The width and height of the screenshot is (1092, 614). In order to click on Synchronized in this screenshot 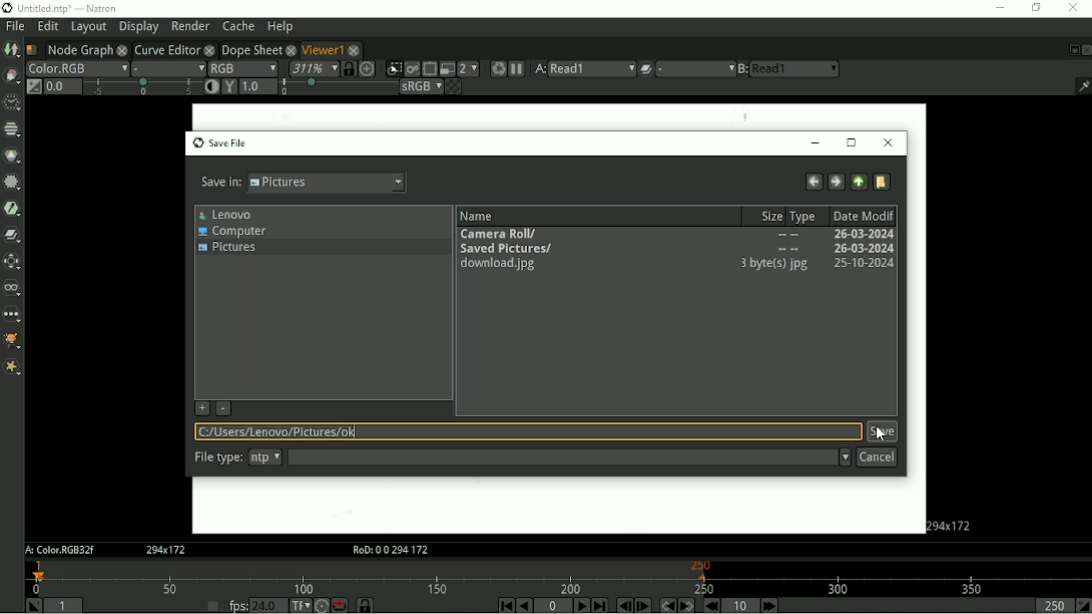, I will do `click(347, 70)`.